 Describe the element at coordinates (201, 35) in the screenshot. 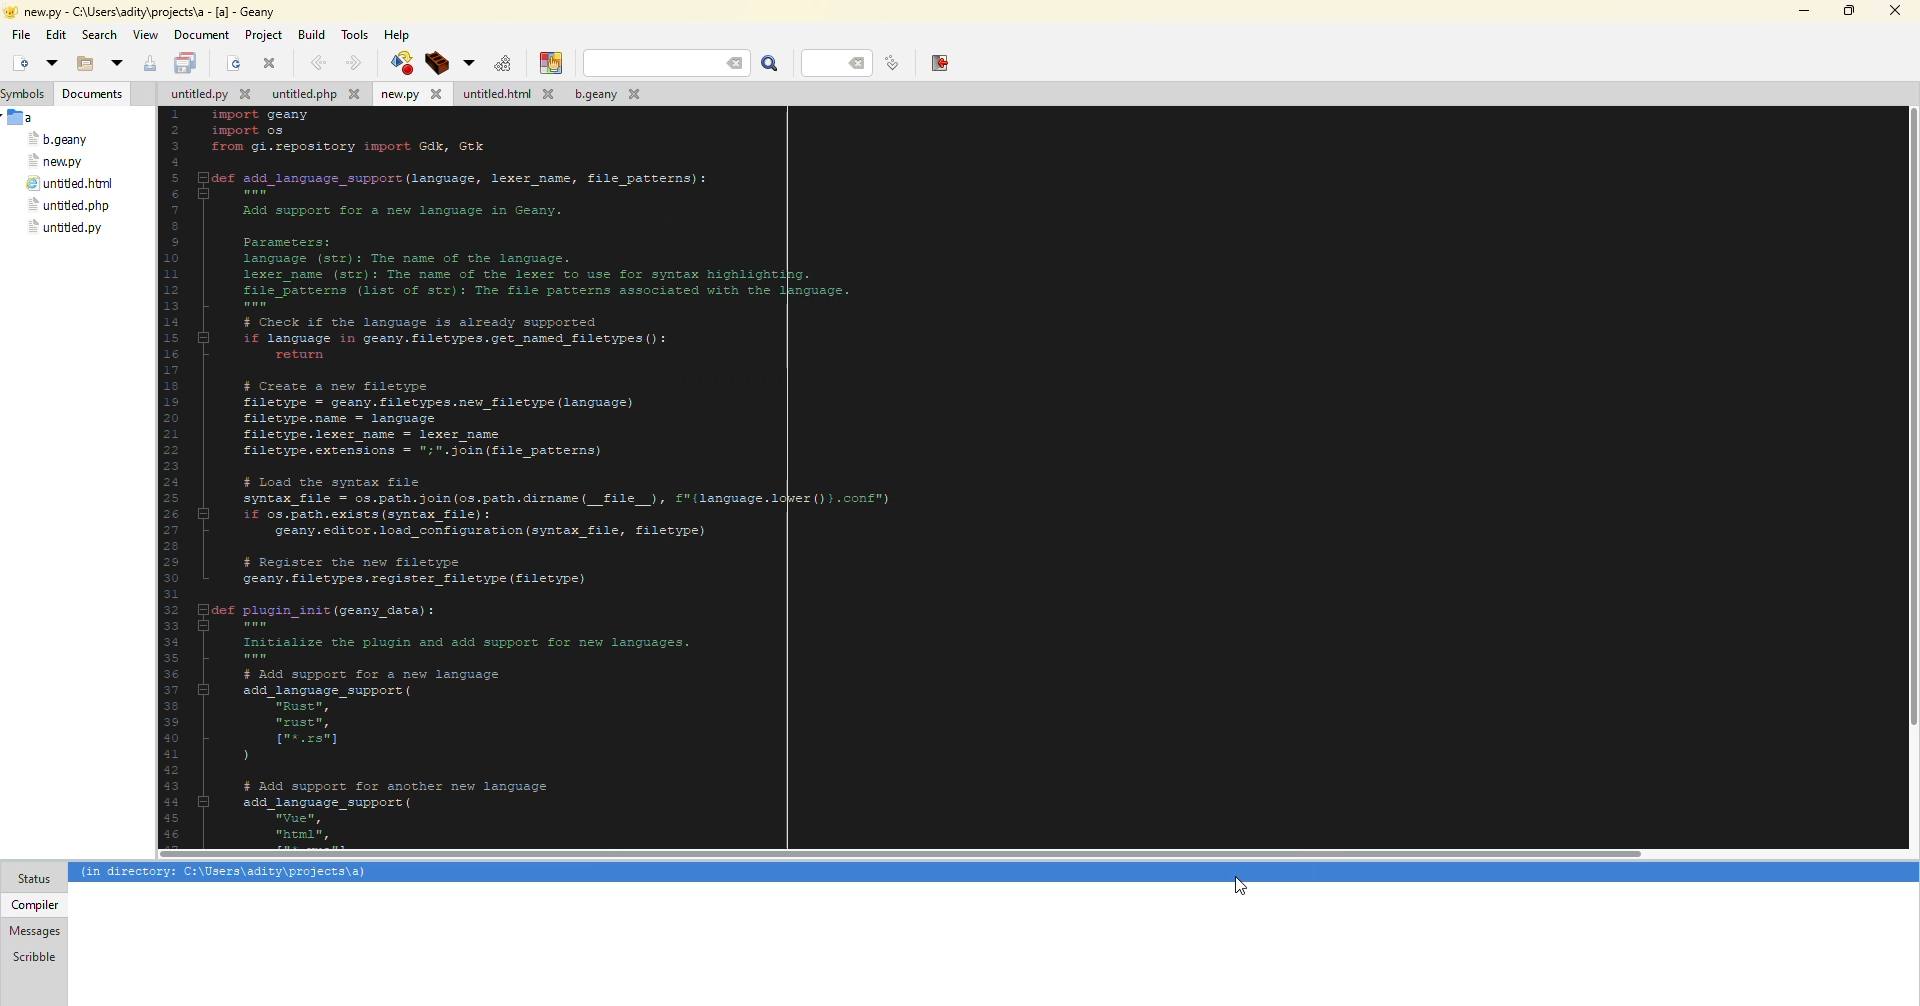

I see `document` at that location.